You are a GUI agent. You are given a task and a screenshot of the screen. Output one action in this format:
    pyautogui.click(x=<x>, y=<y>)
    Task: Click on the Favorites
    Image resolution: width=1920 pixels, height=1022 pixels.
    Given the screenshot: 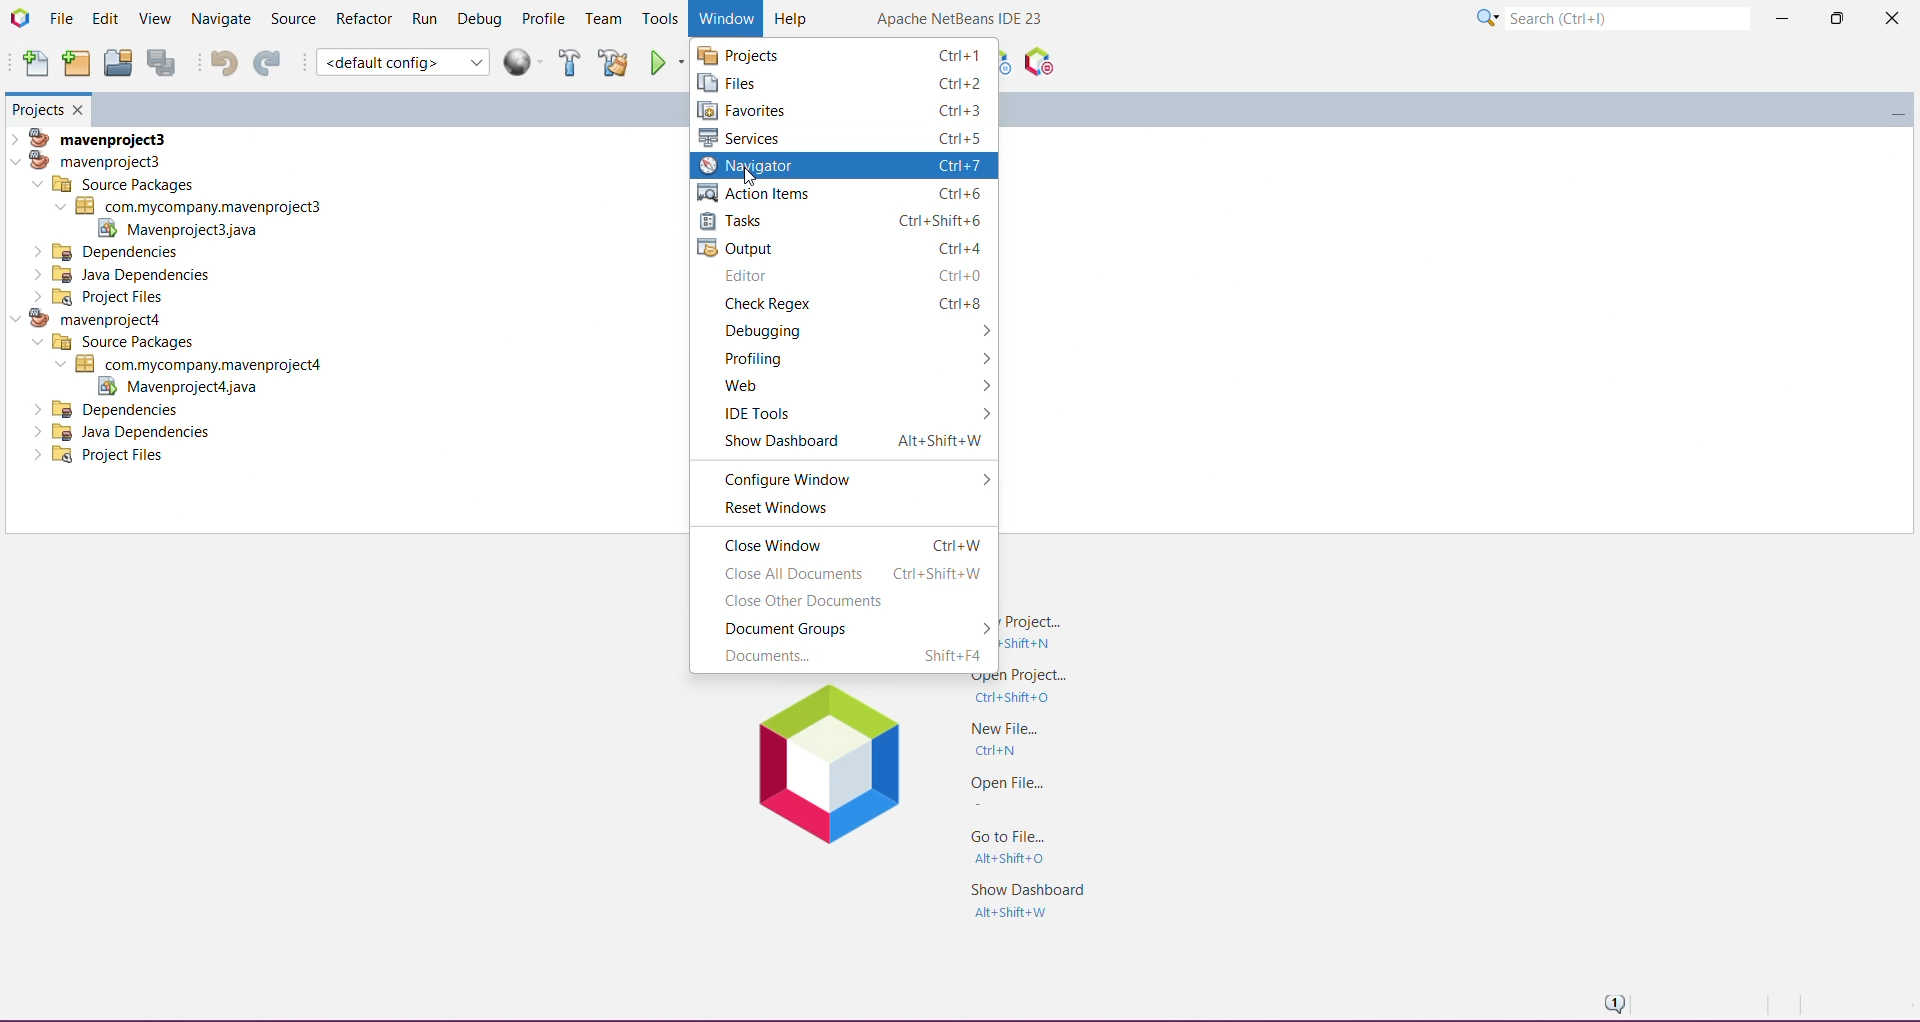 What is the action you would take?
    pyautogui.click(x=841, y=111)
    